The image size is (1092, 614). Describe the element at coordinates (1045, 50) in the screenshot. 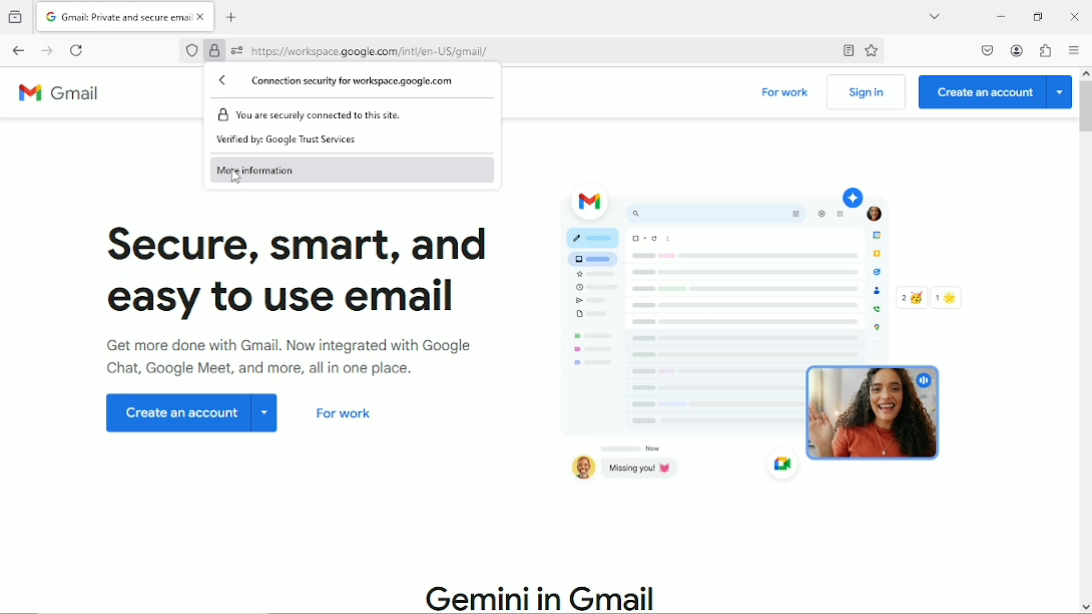

I see `Extensions` at that location.